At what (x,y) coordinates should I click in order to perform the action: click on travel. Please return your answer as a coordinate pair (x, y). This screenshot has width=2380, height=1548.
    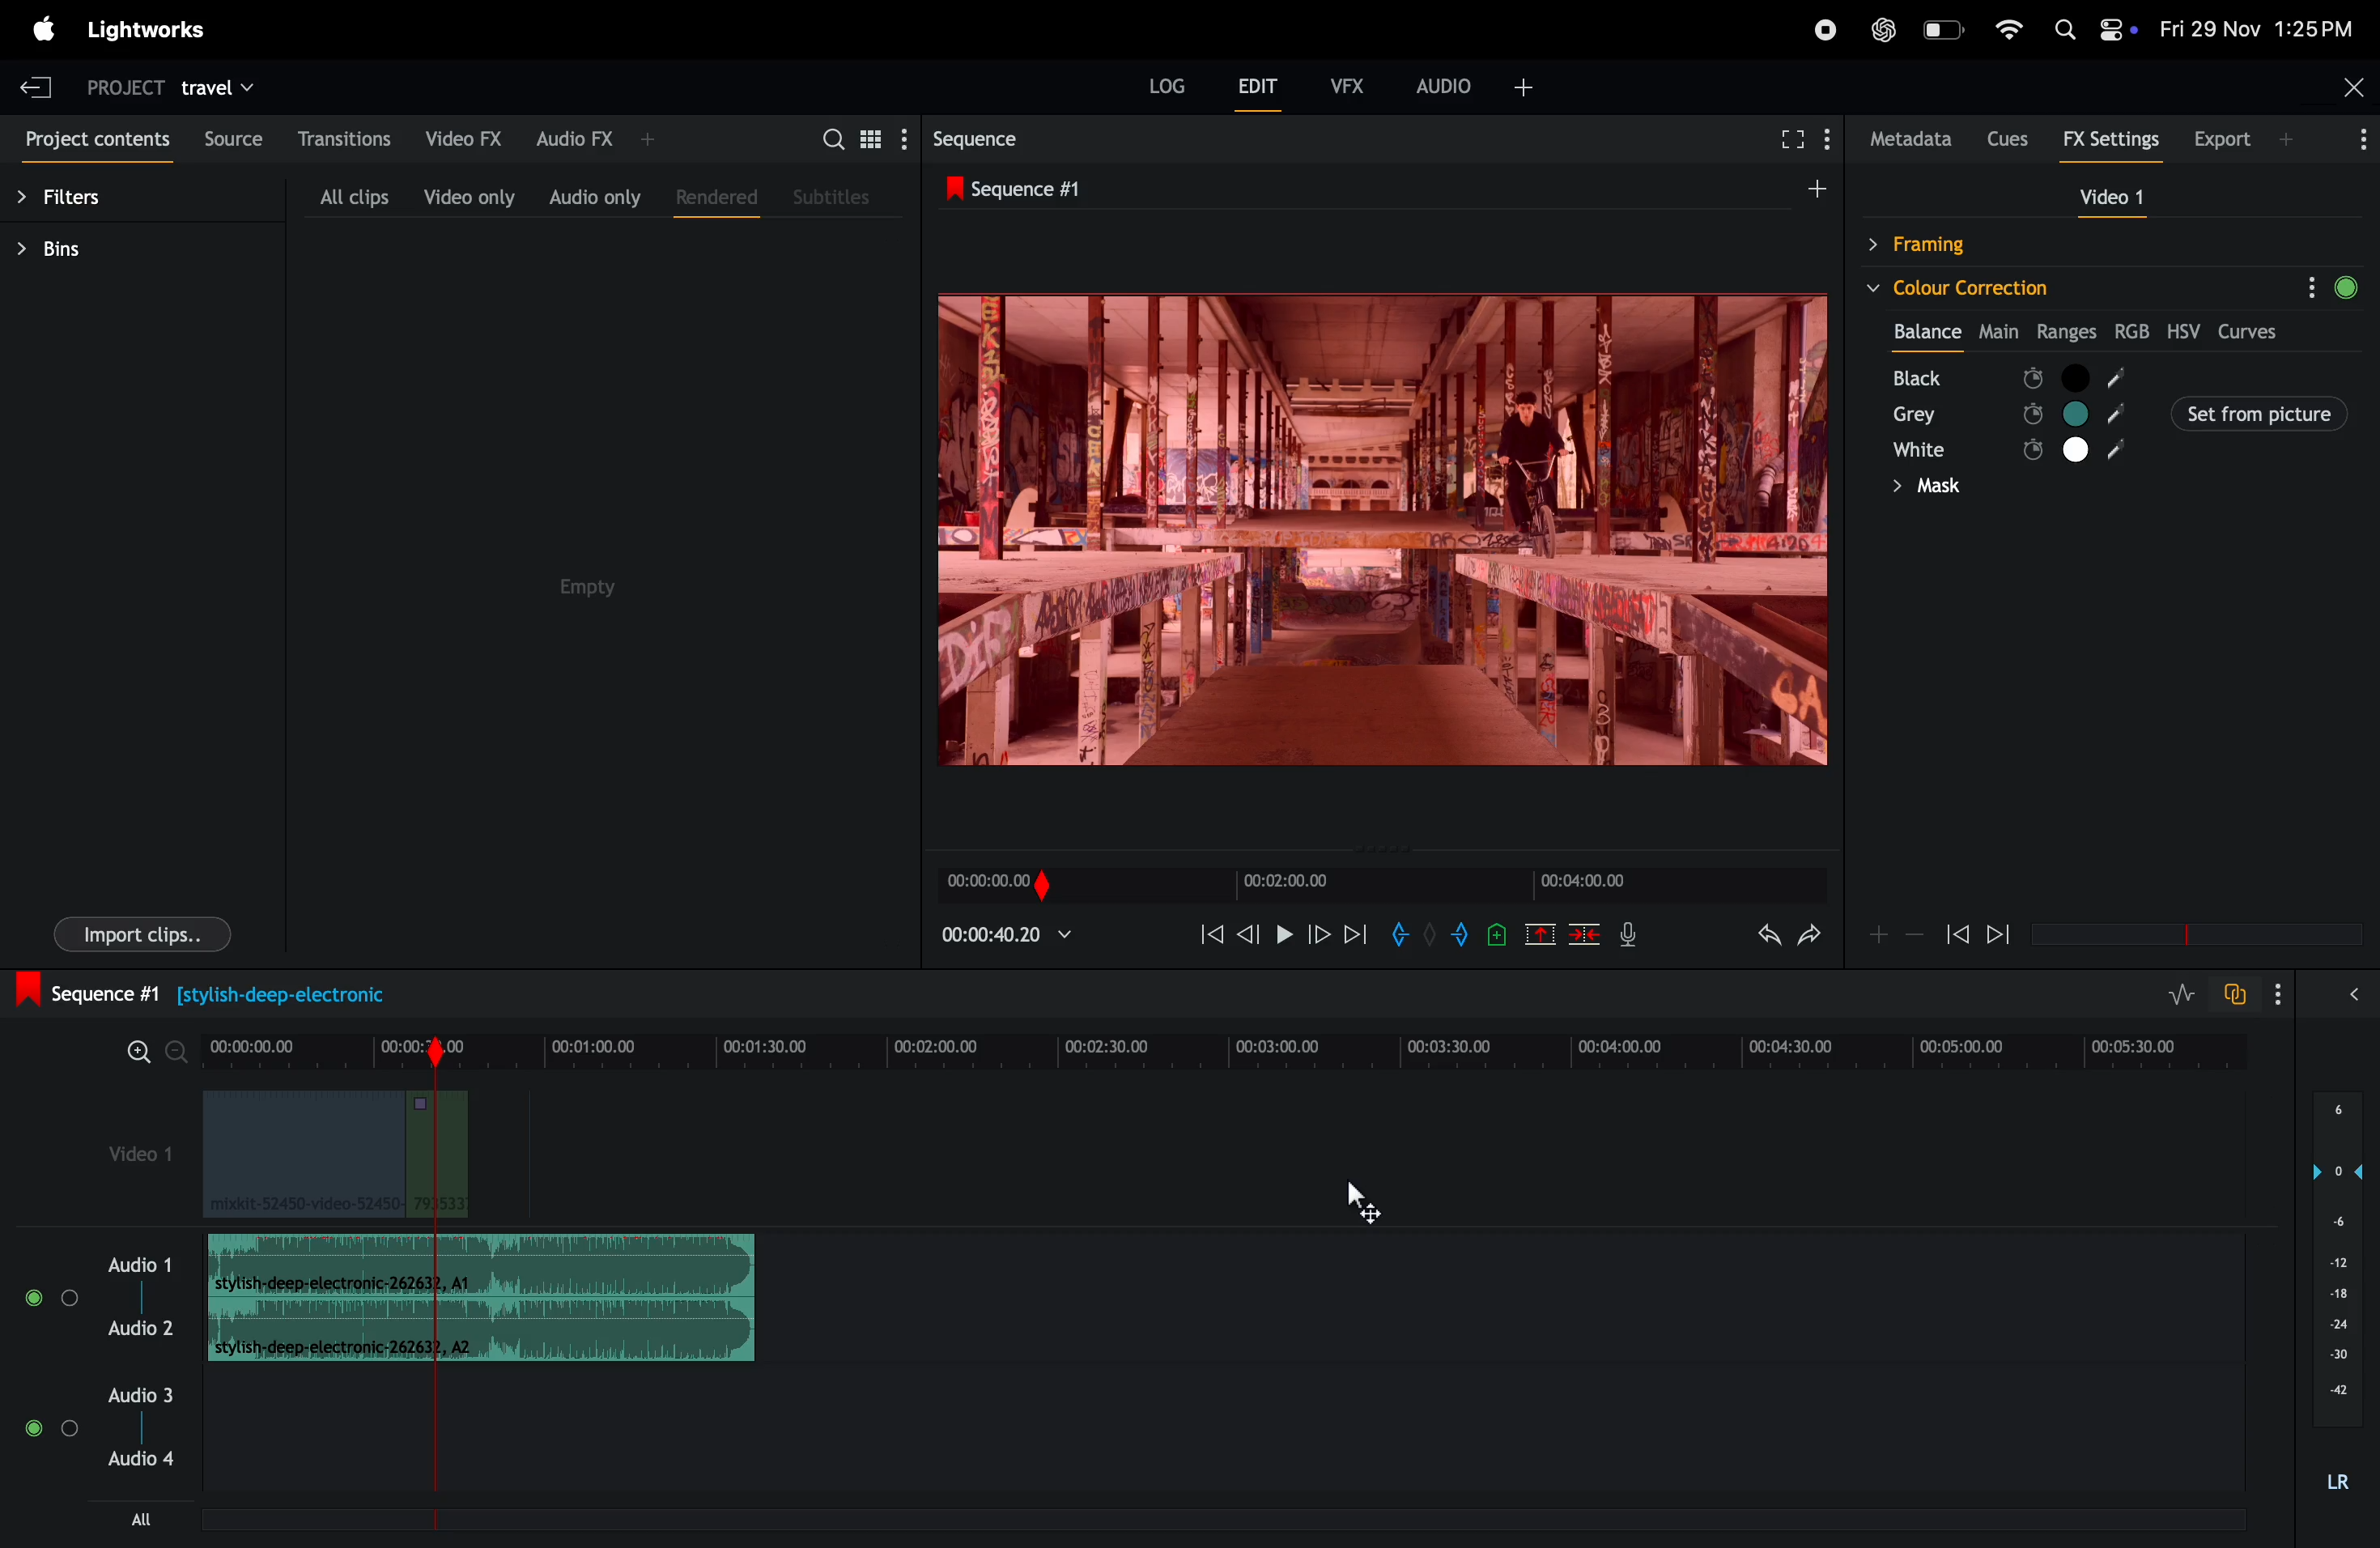
    Looking at the image, I should click on (222, 86).